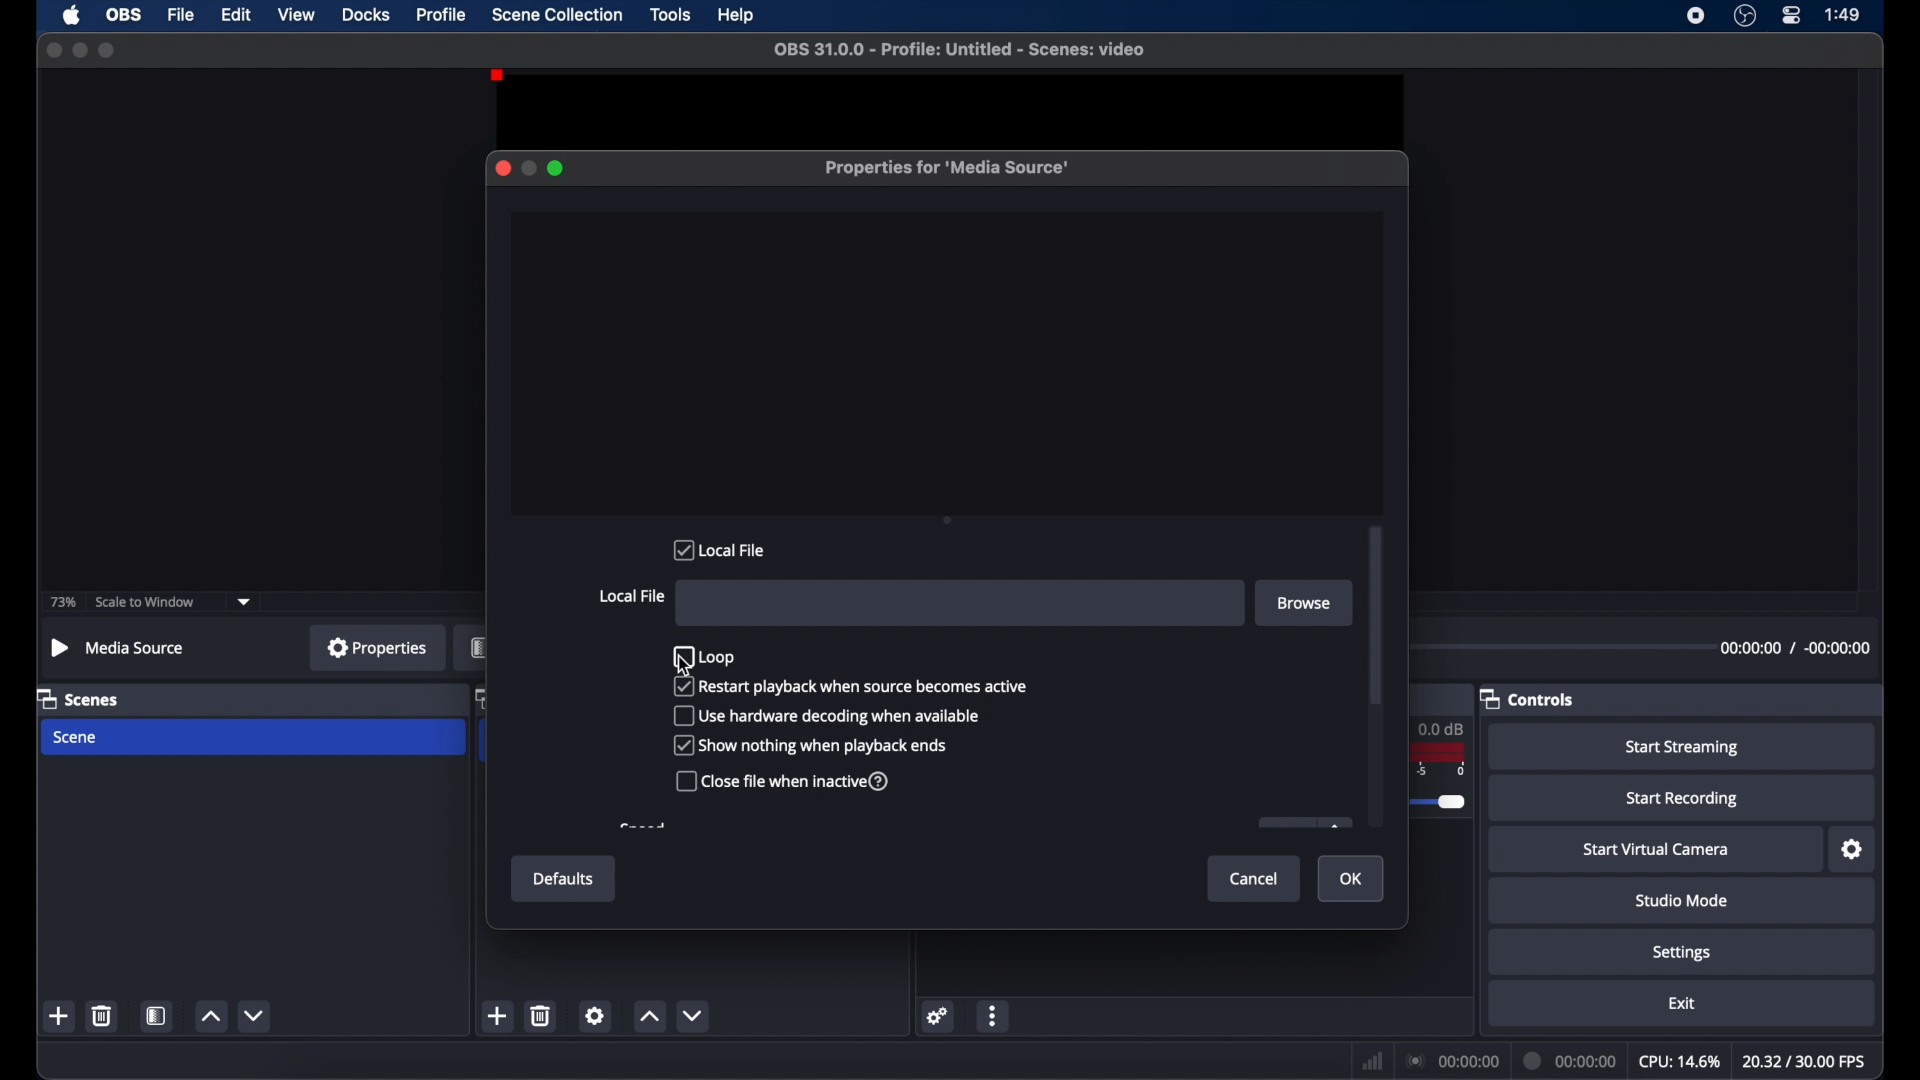 This screenshot has height=1080, width=1920. What do you see at coordinates (157, 1014) in the screenshot?
I see `scene filters` at bounding box center [157, 1014].